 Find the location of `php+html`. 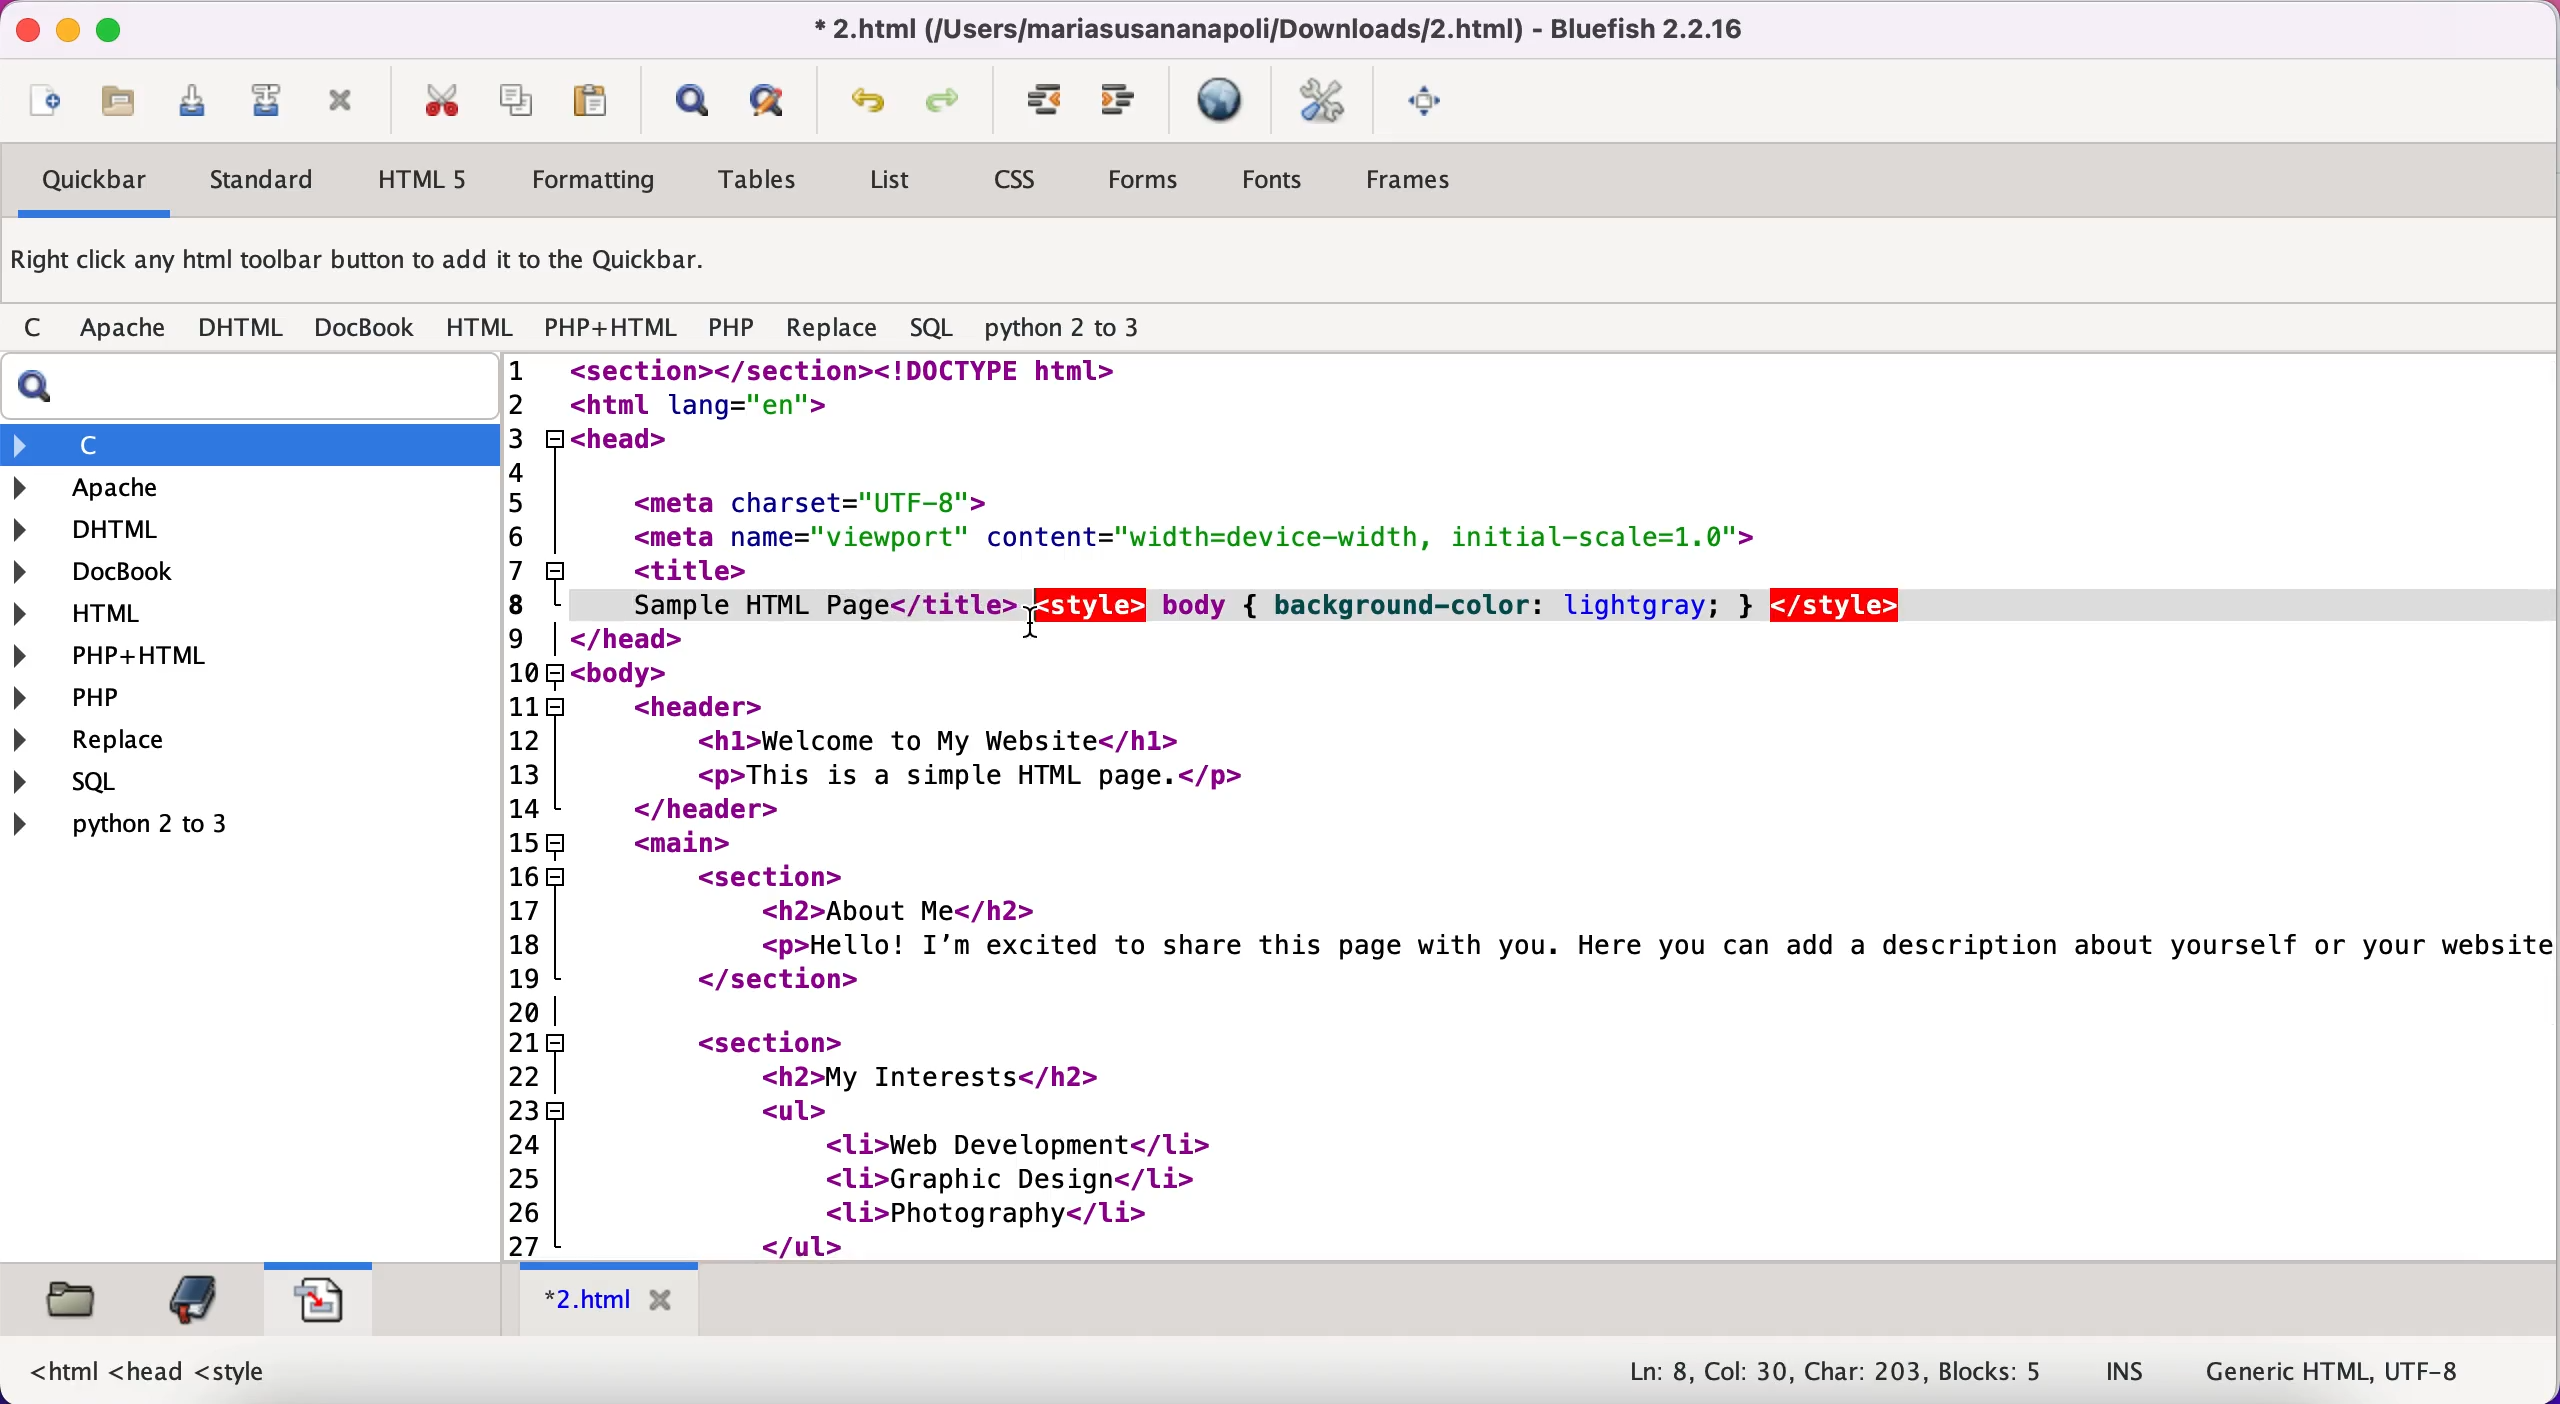

php+html is located at coordinates (614, 330).